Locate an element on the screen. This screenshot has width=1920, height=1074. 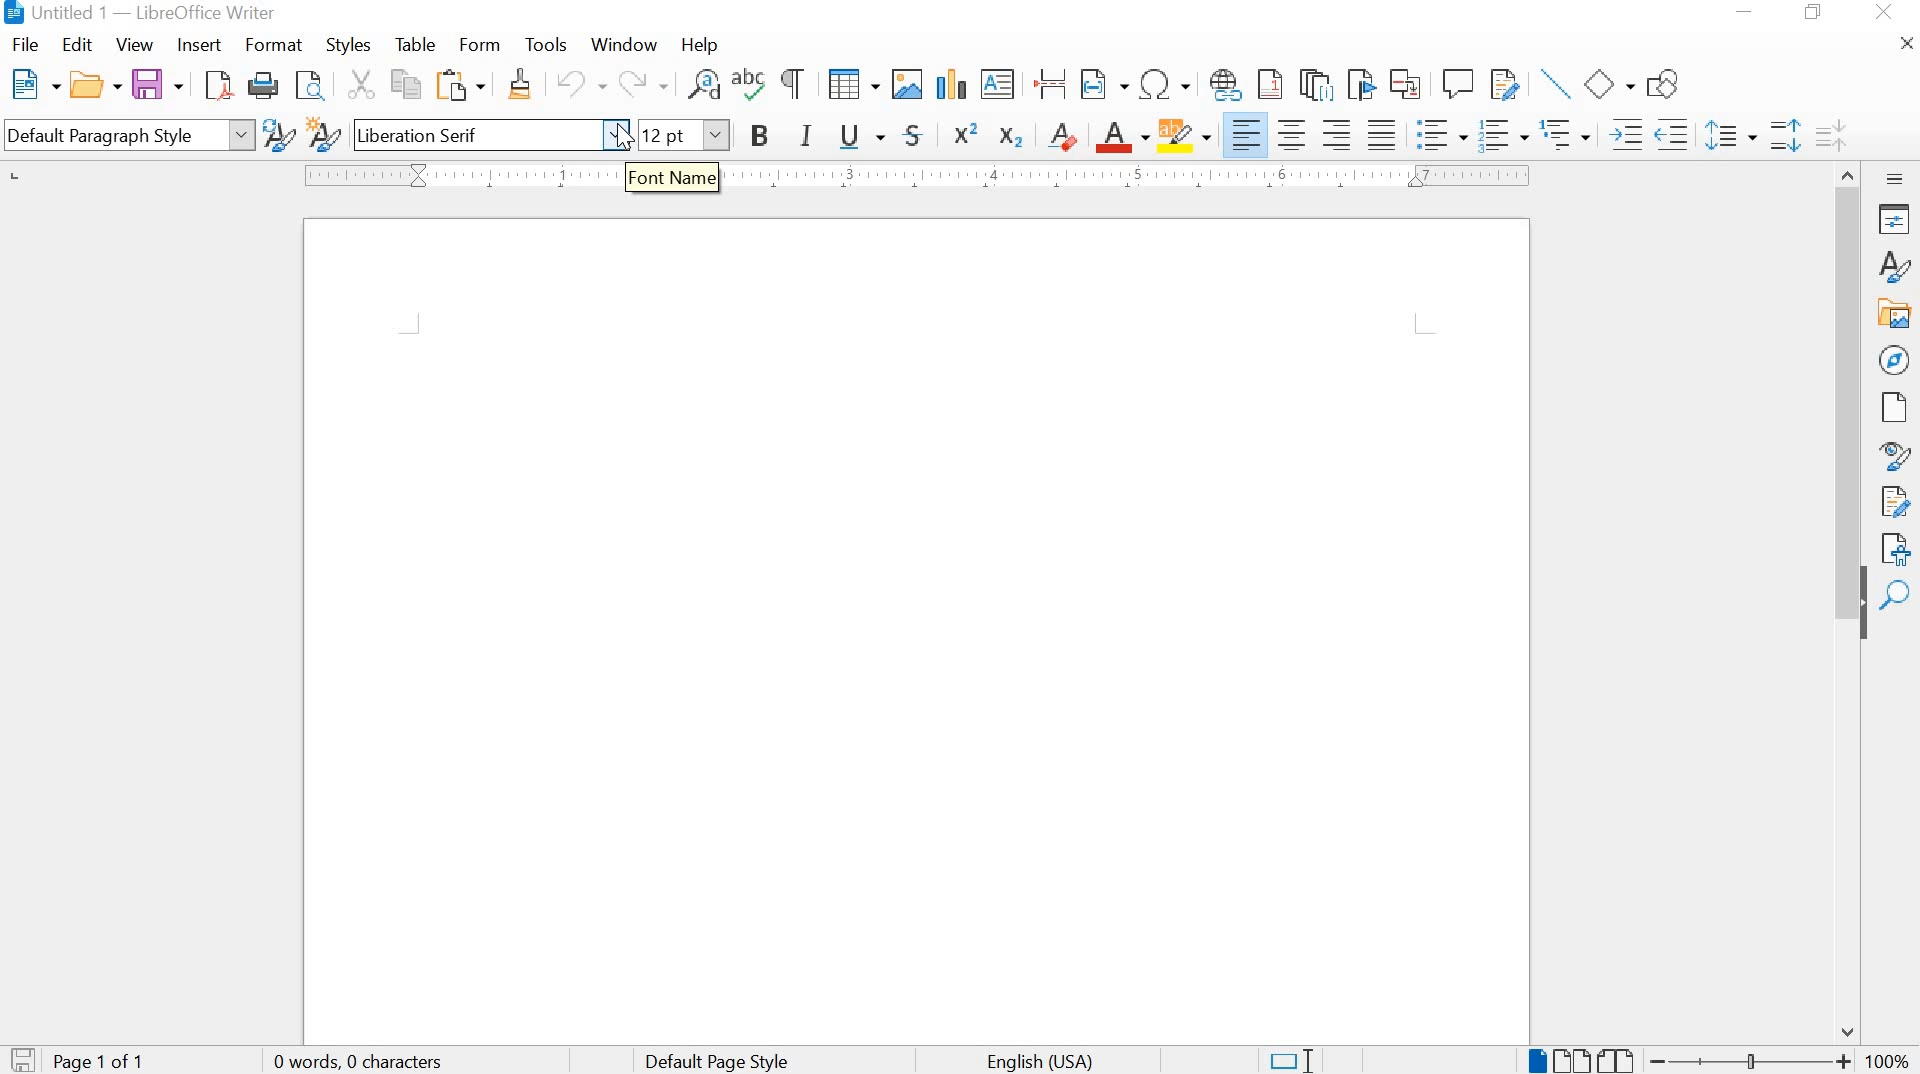
BASIC SHAPES is located at coordinates (1610, 82).